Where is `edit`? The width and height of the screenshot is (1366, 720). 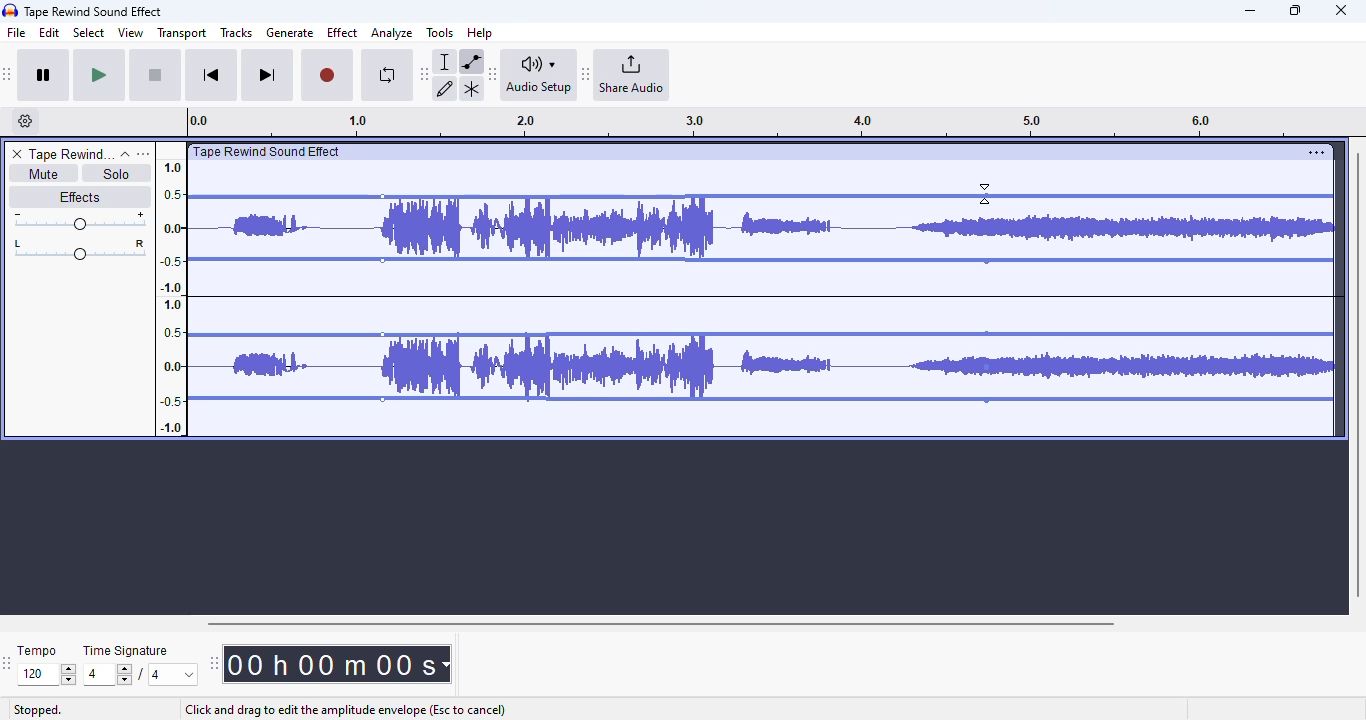 edit is located at coordinates (50, 33).